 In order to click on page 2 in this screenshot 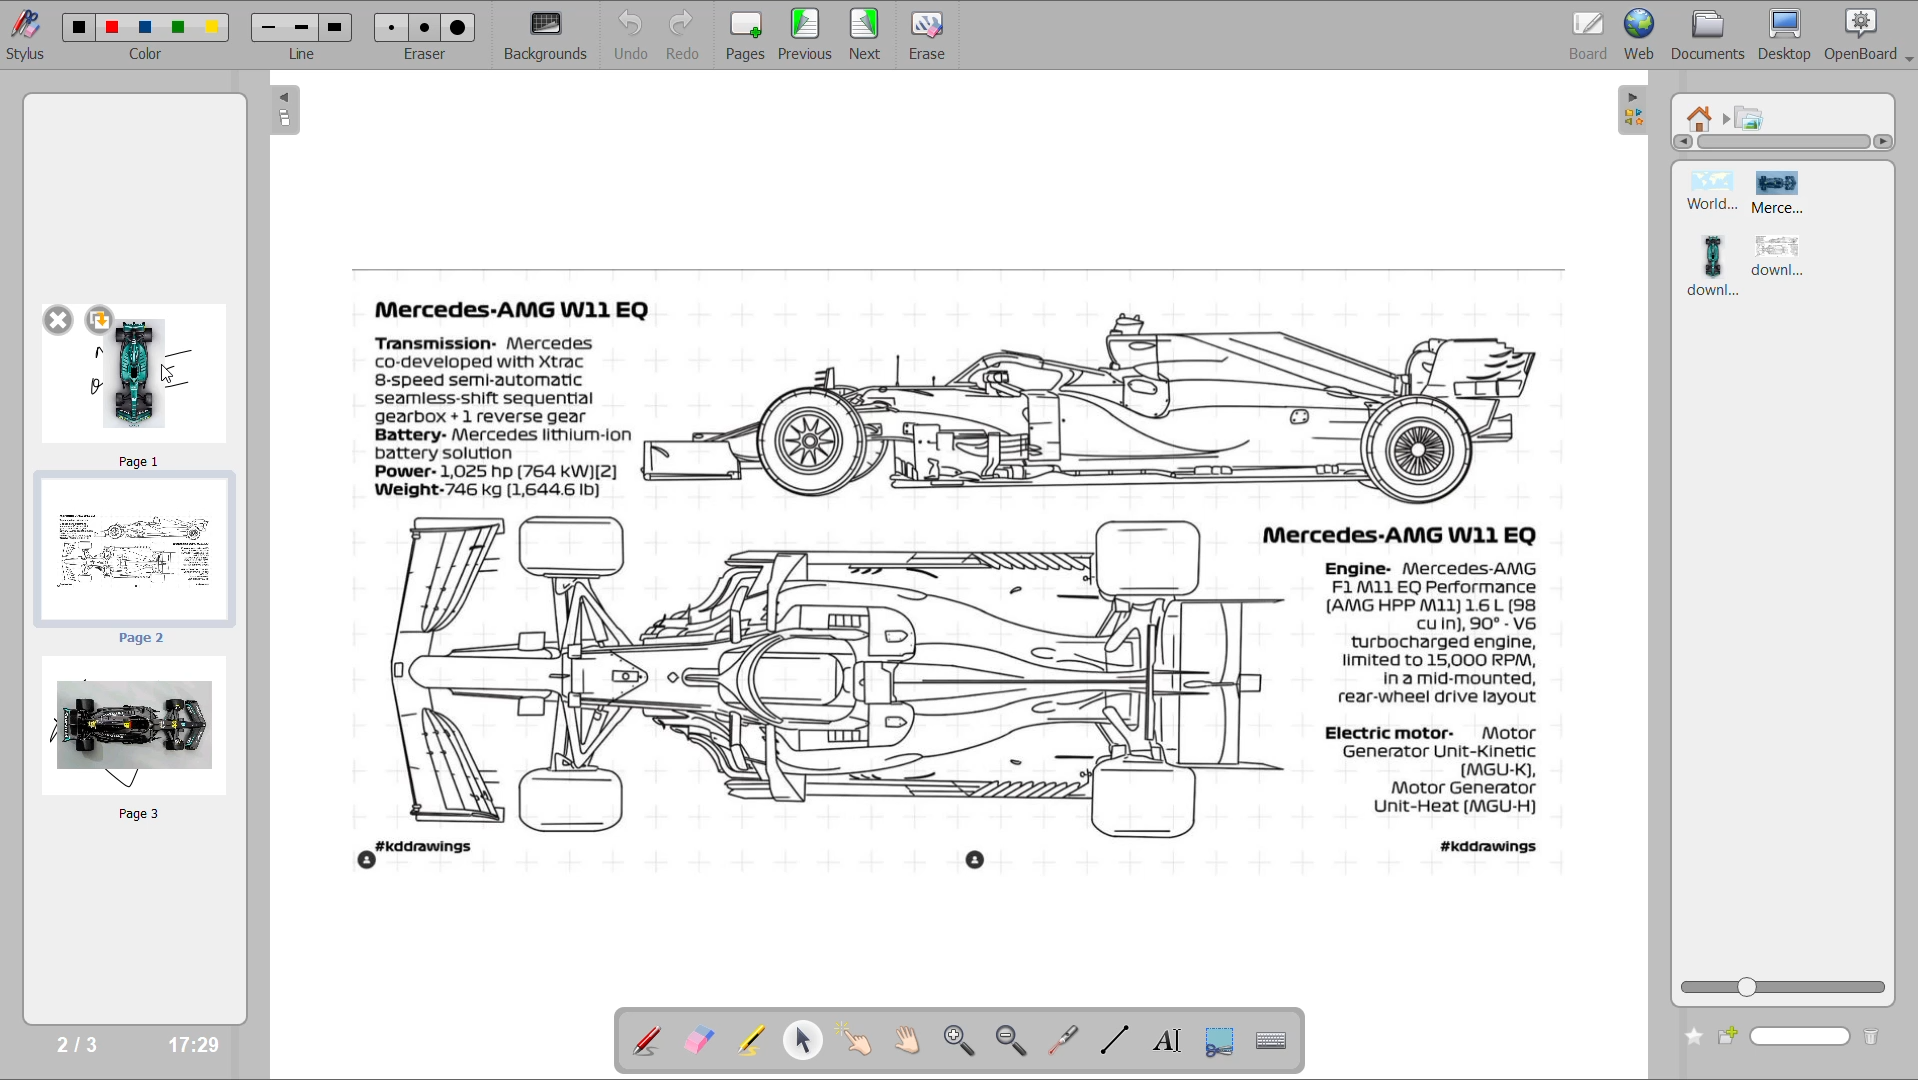, I will do `click(137, 559)`.